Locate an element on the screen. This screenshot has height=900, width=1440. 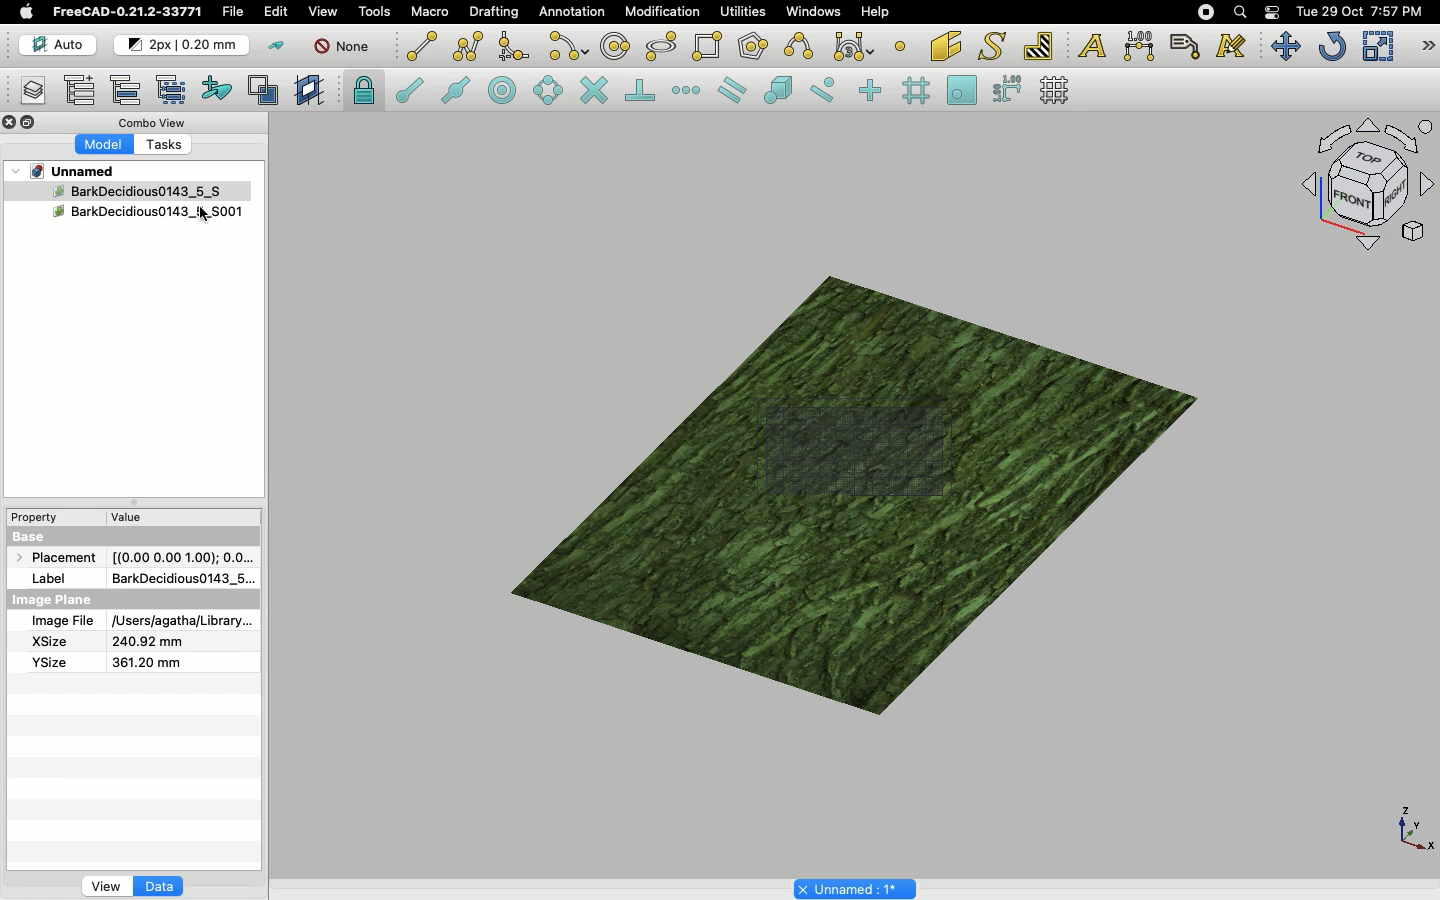
Drafting is located at coordinates (496, 11).